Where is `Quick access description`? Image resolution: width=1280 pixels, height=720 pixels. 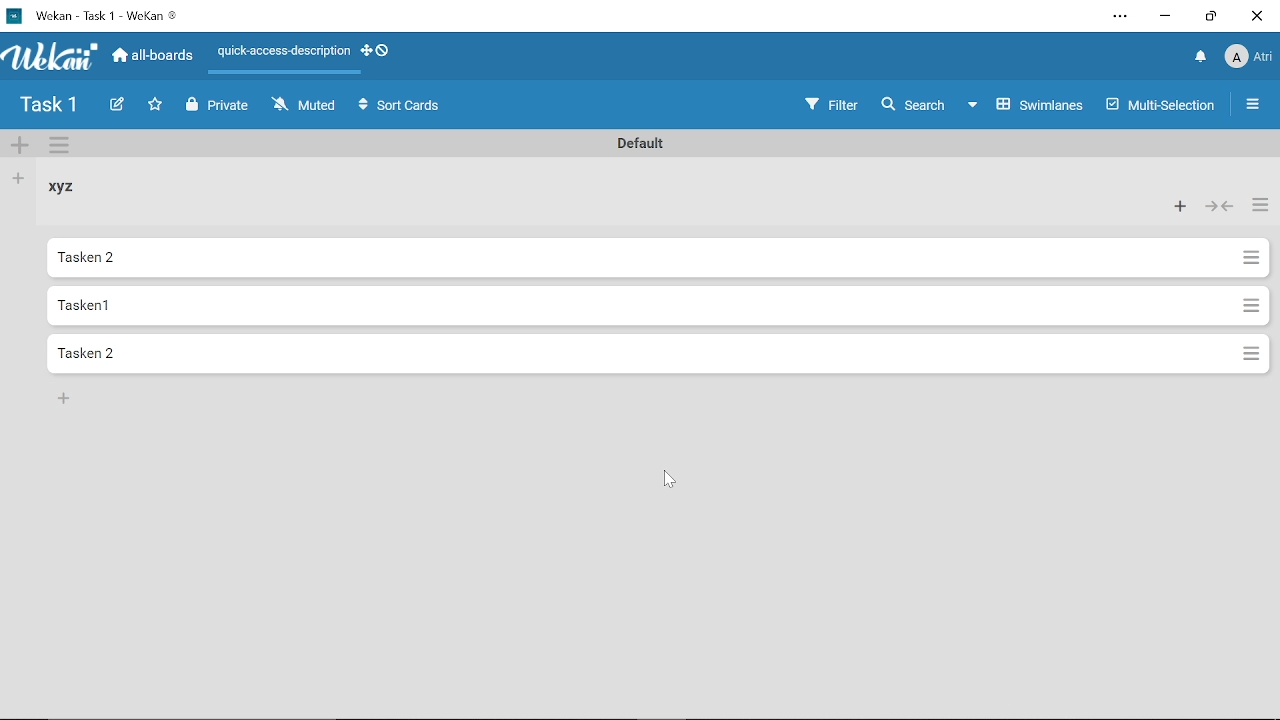 Quick access description is located at coordinates (282, 52).